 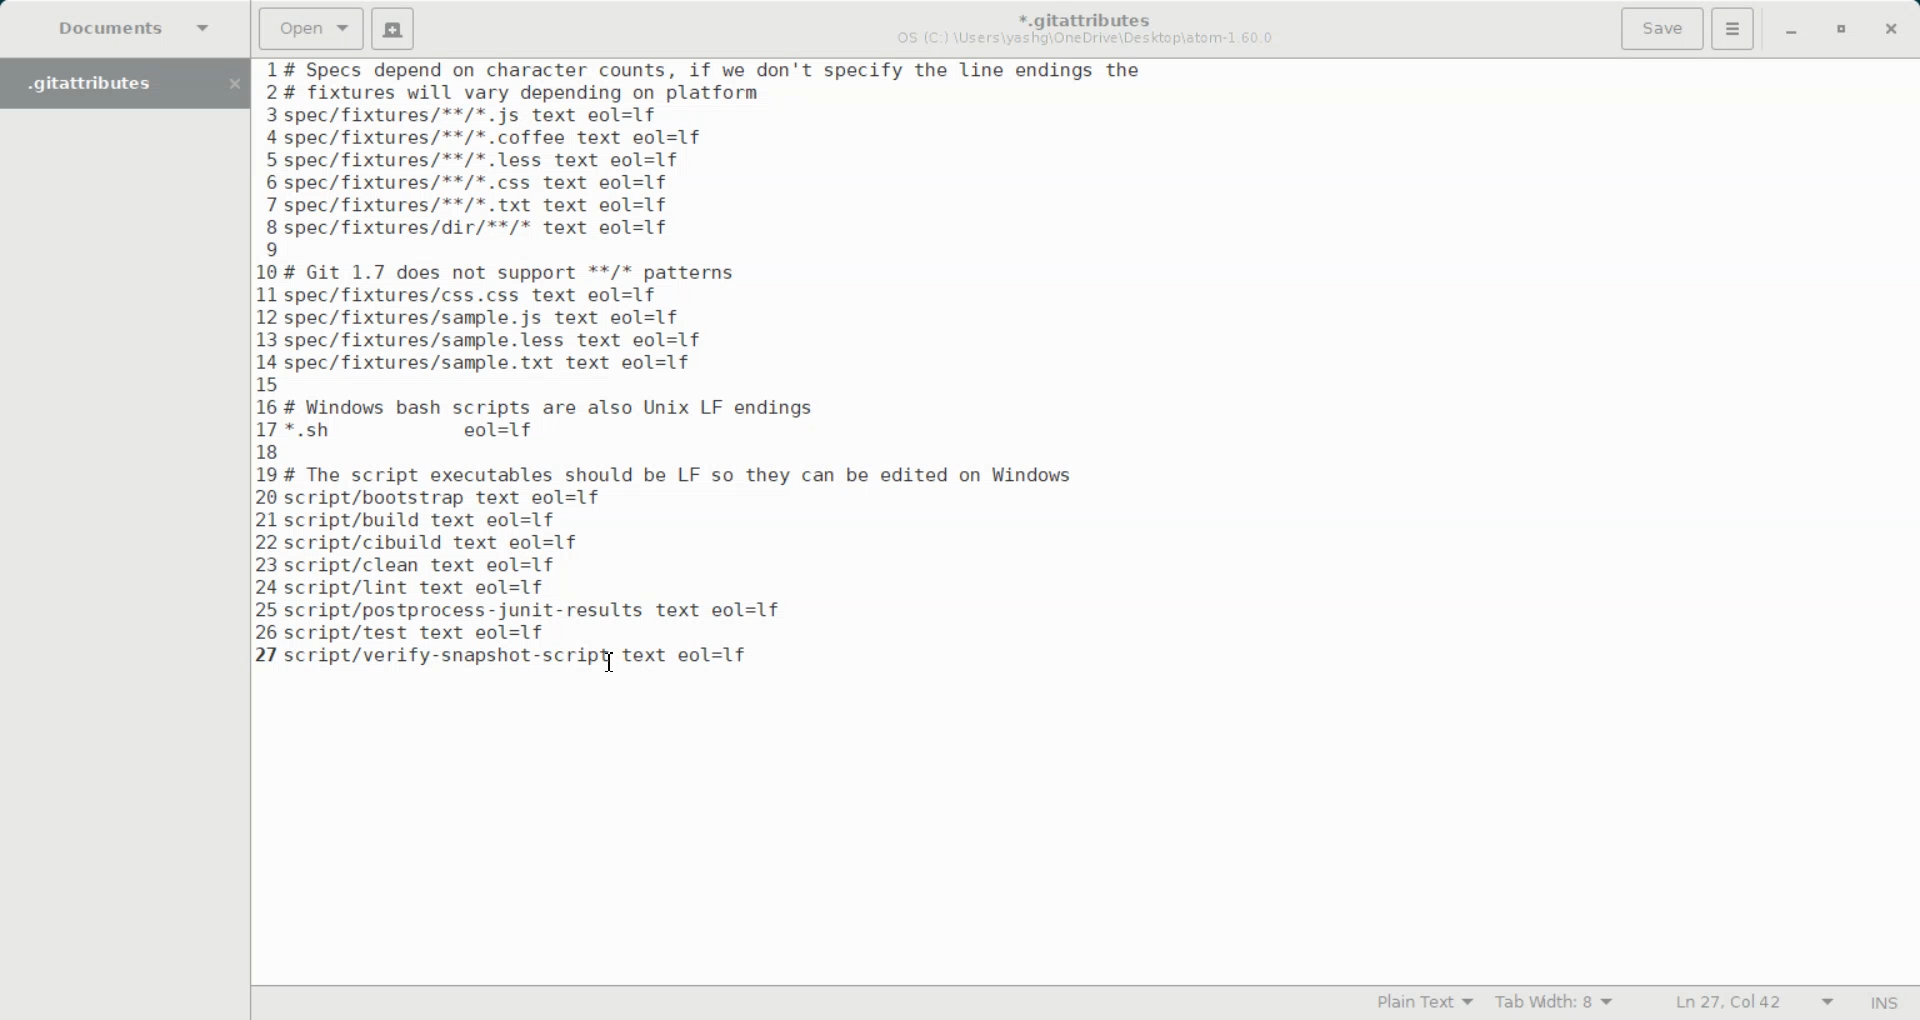 I want to click on Plain Text, so click(x=1420, y=1003).